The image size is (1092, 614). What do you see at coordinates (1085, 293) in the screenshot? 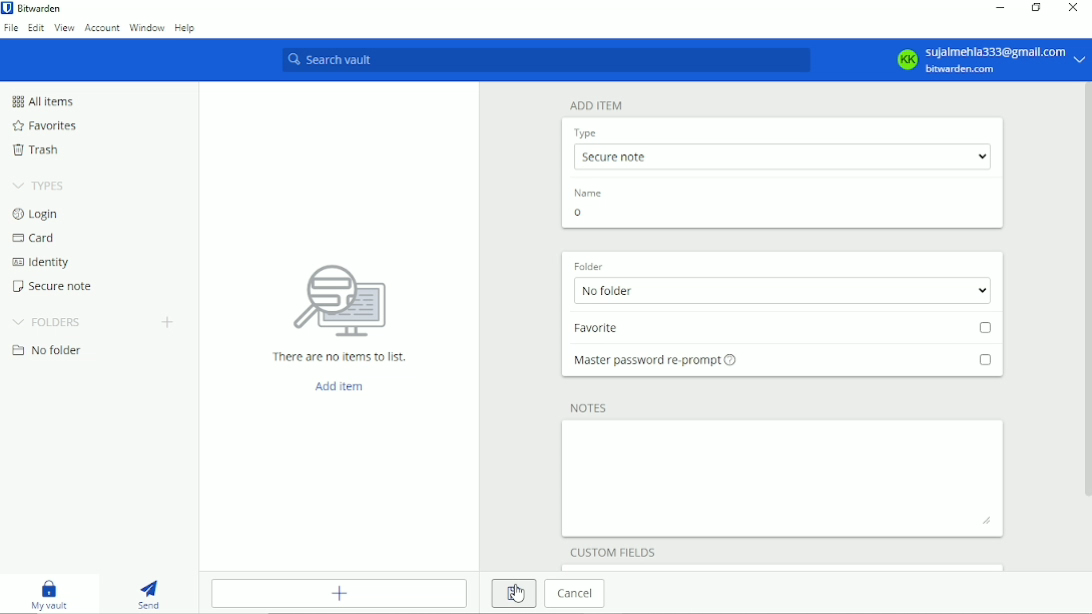
I see `Vertical scrollbar` at bounding box center [1085, 293].